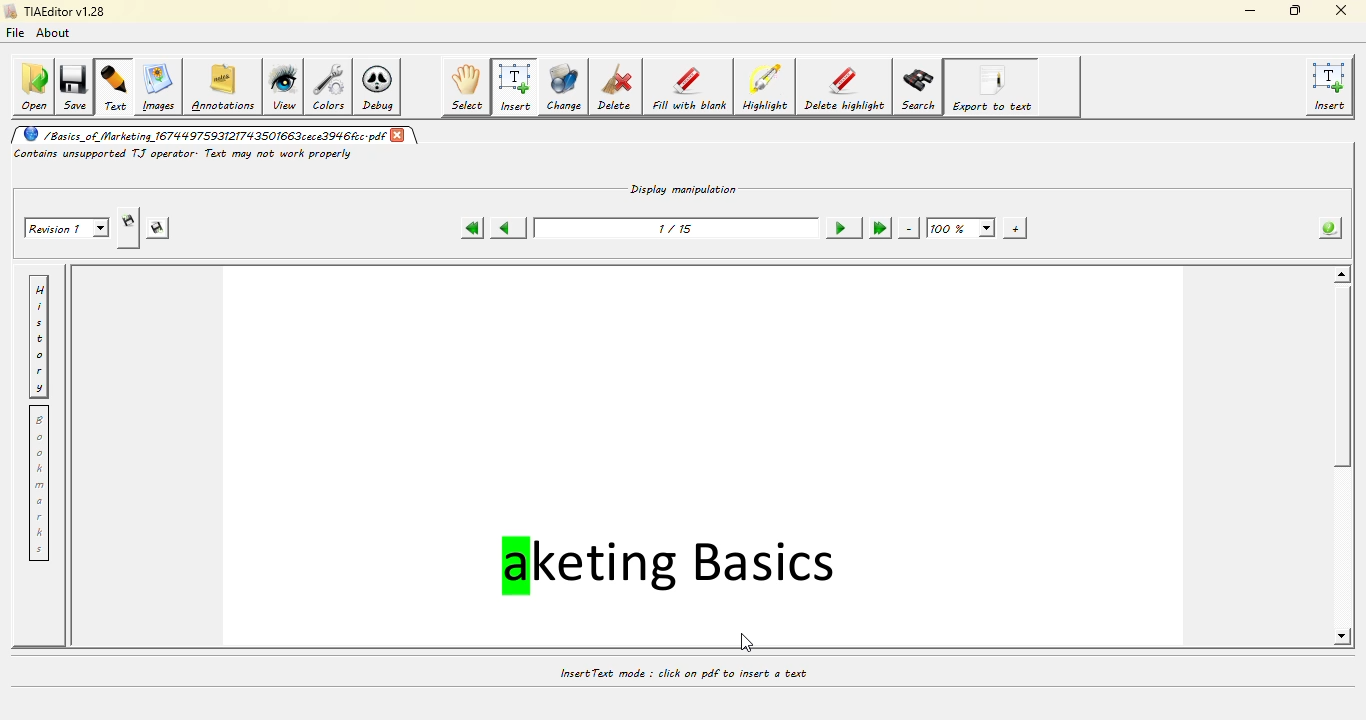 This screenshot has width=1366, height=720. I want to click on first page, so click(470, 228).